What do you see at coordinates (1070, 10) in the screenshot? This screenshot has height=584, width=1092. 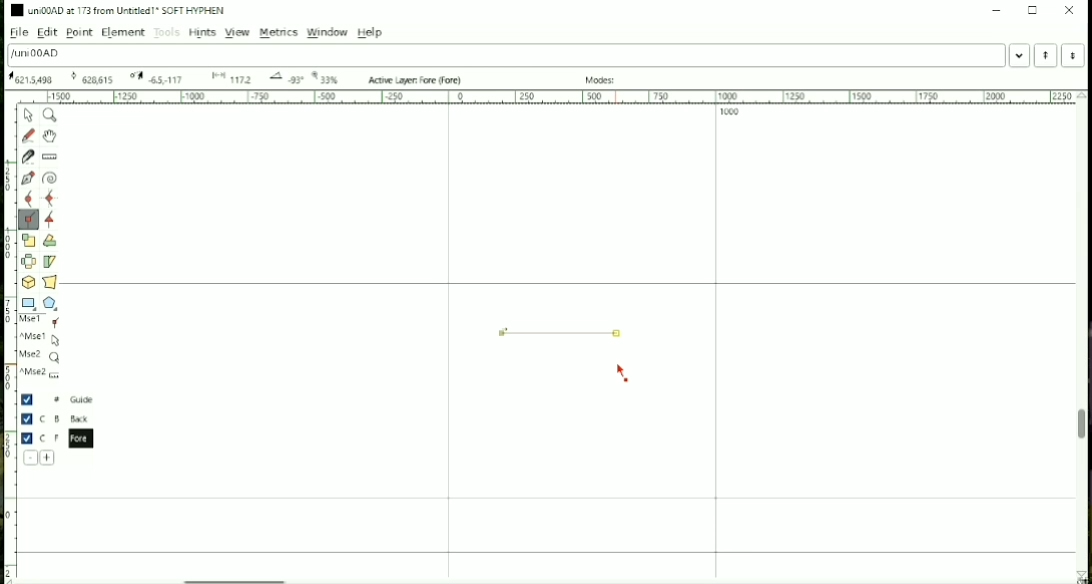 I see `Close` at bounding box center [1070, 10].